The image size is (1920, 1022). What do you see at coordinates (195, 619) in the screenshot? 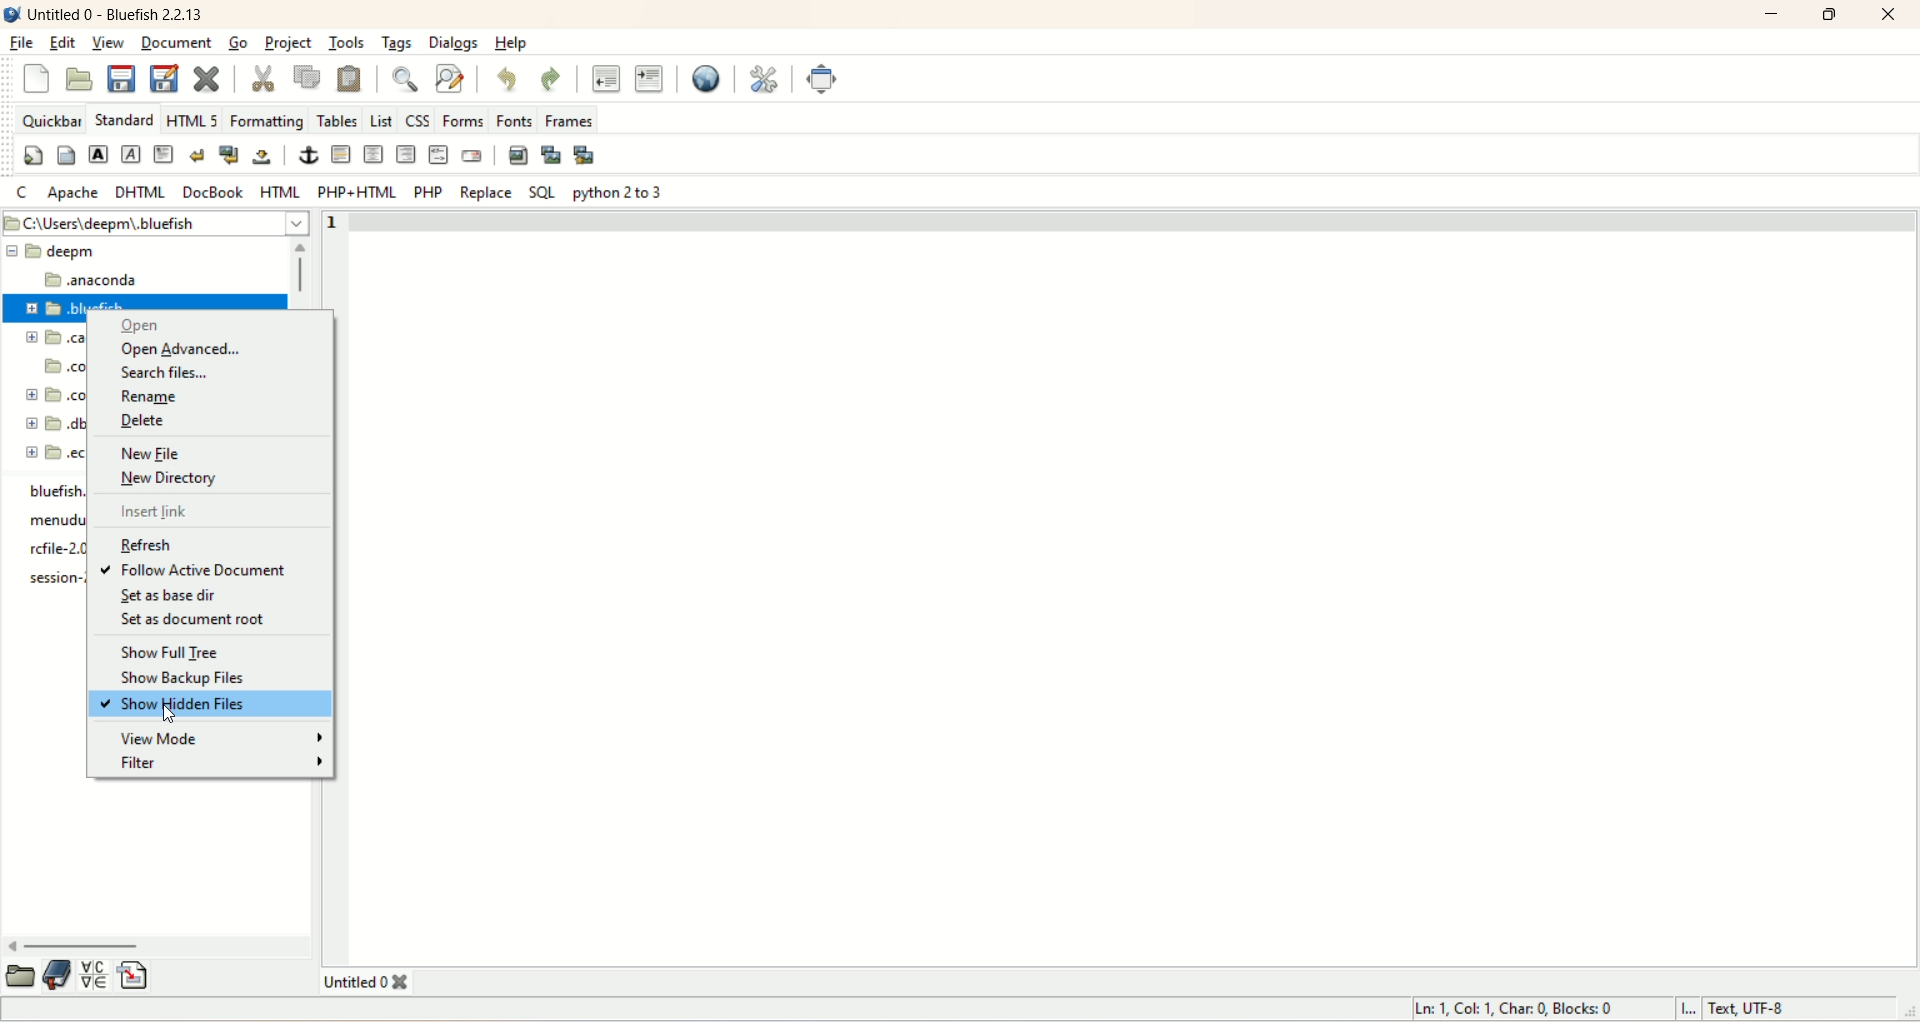
I see `set as document root` at bounding box center [195, 619].